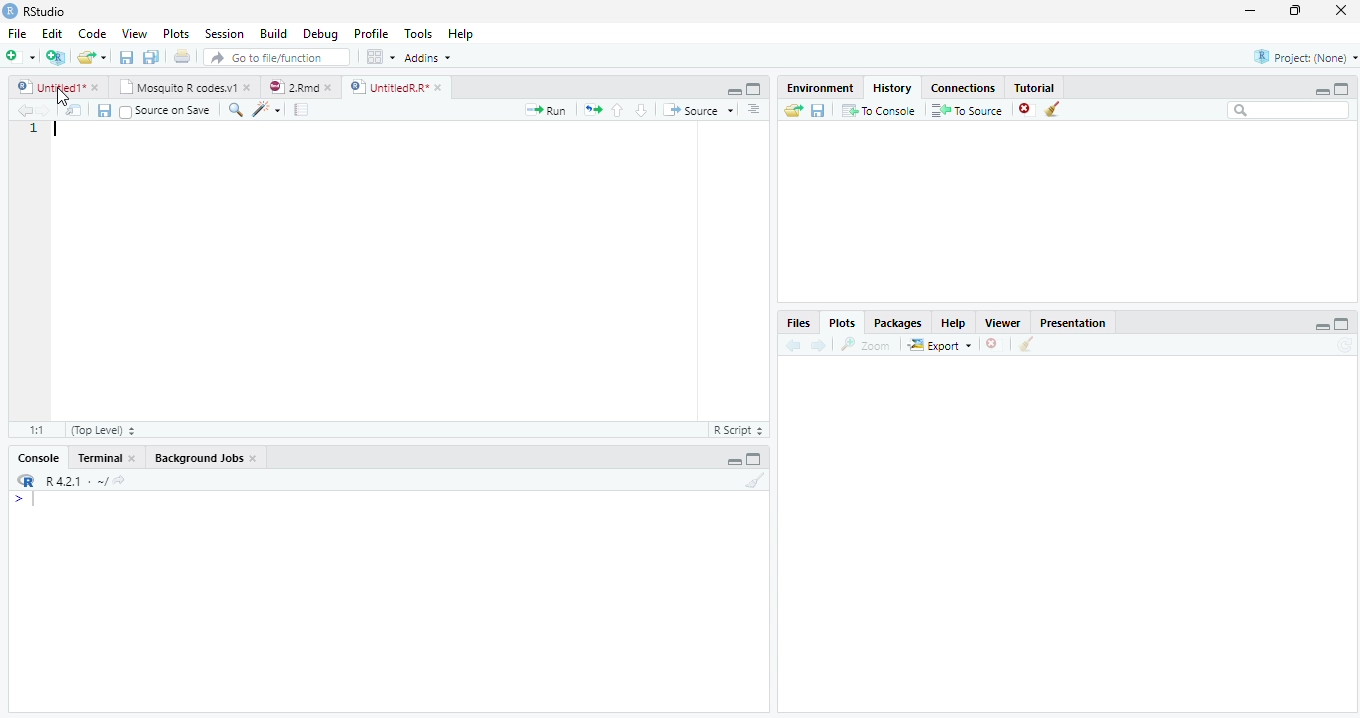 The image size is (1360, 718). I want to click on Run, so click(552, 113).